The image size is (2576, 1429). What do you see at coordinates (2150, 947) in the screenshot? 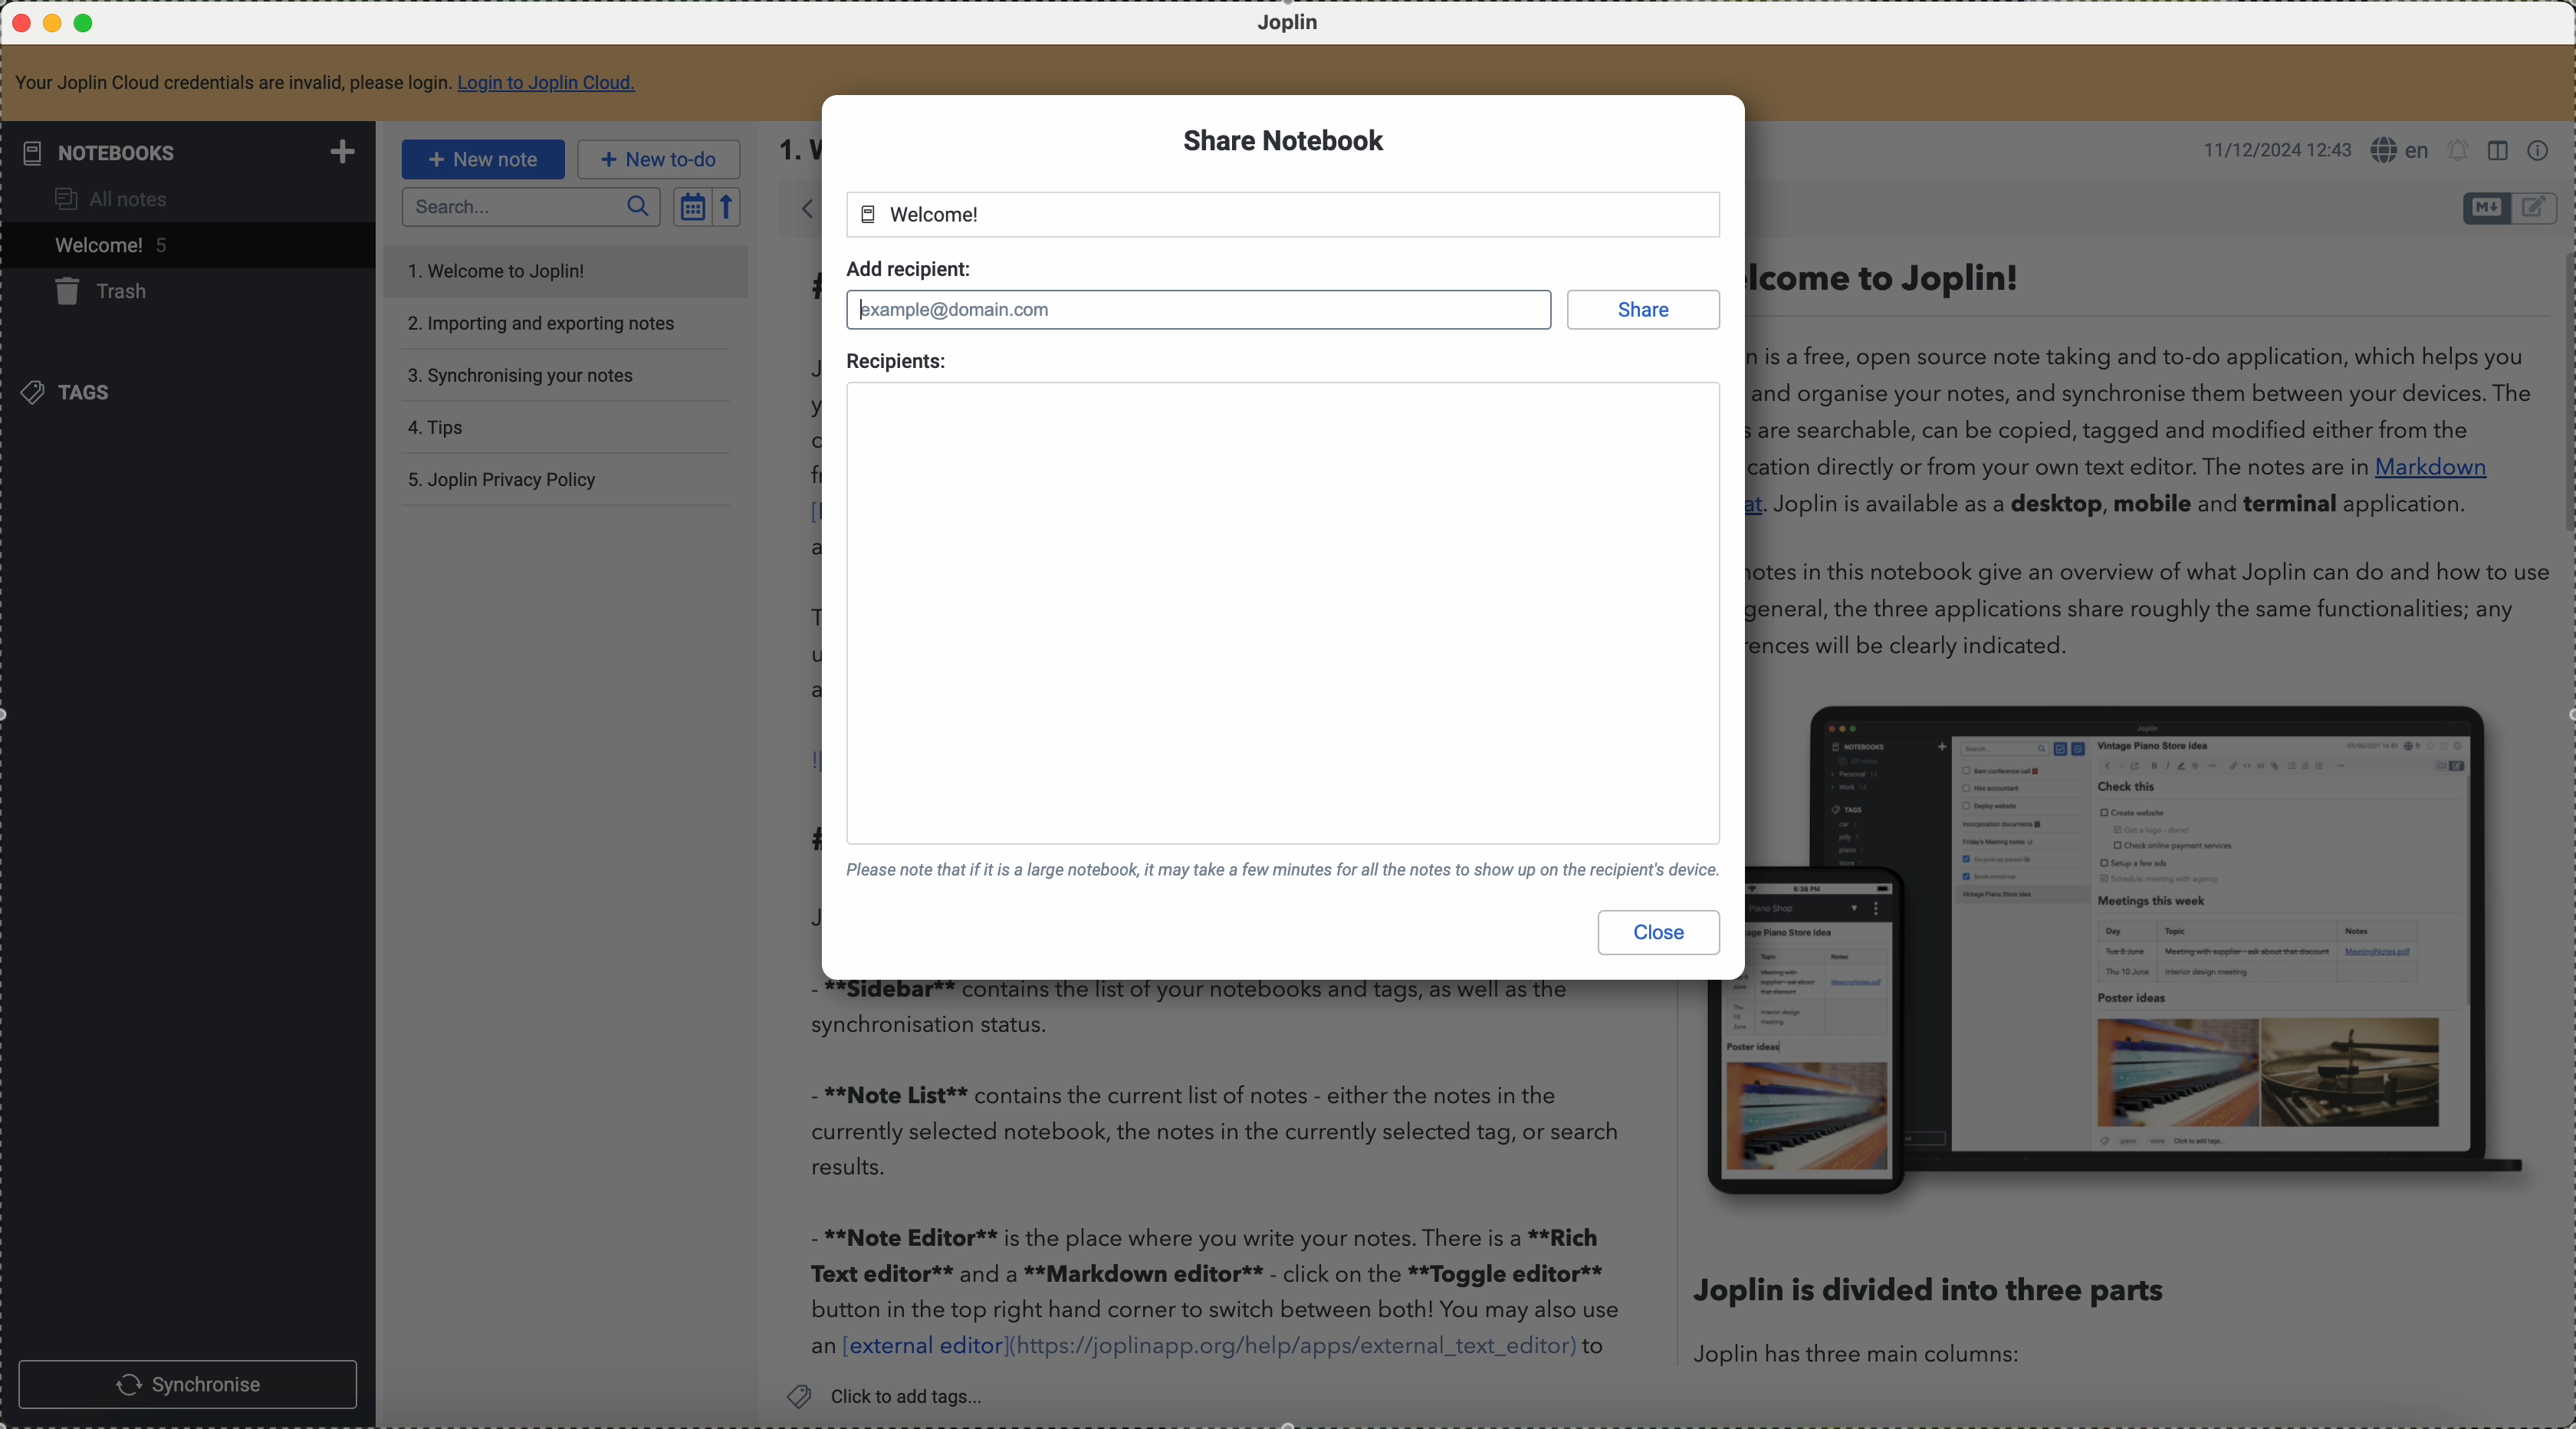
I see `image` at bounding box center [2150, 947].